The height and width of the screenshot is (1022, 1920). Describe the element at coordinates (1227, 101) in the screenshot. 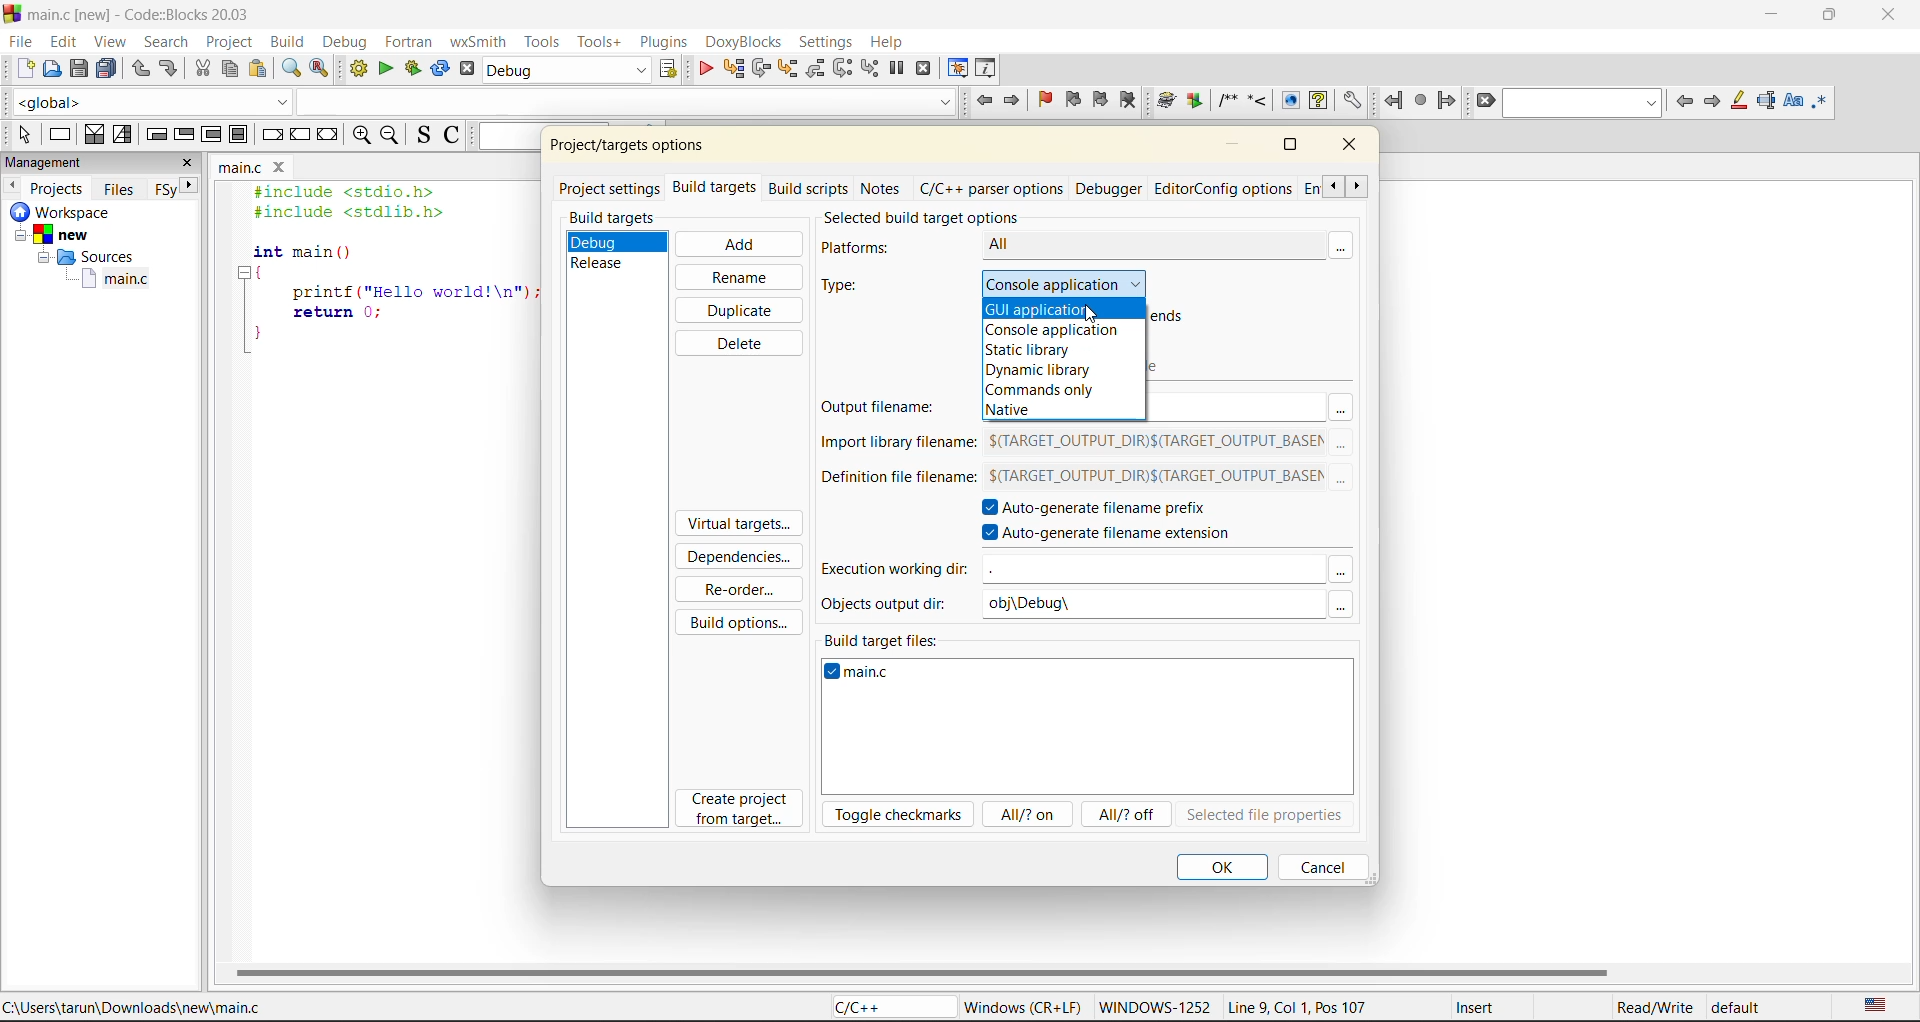

I see `Insert a comment block at the current line` at that location.